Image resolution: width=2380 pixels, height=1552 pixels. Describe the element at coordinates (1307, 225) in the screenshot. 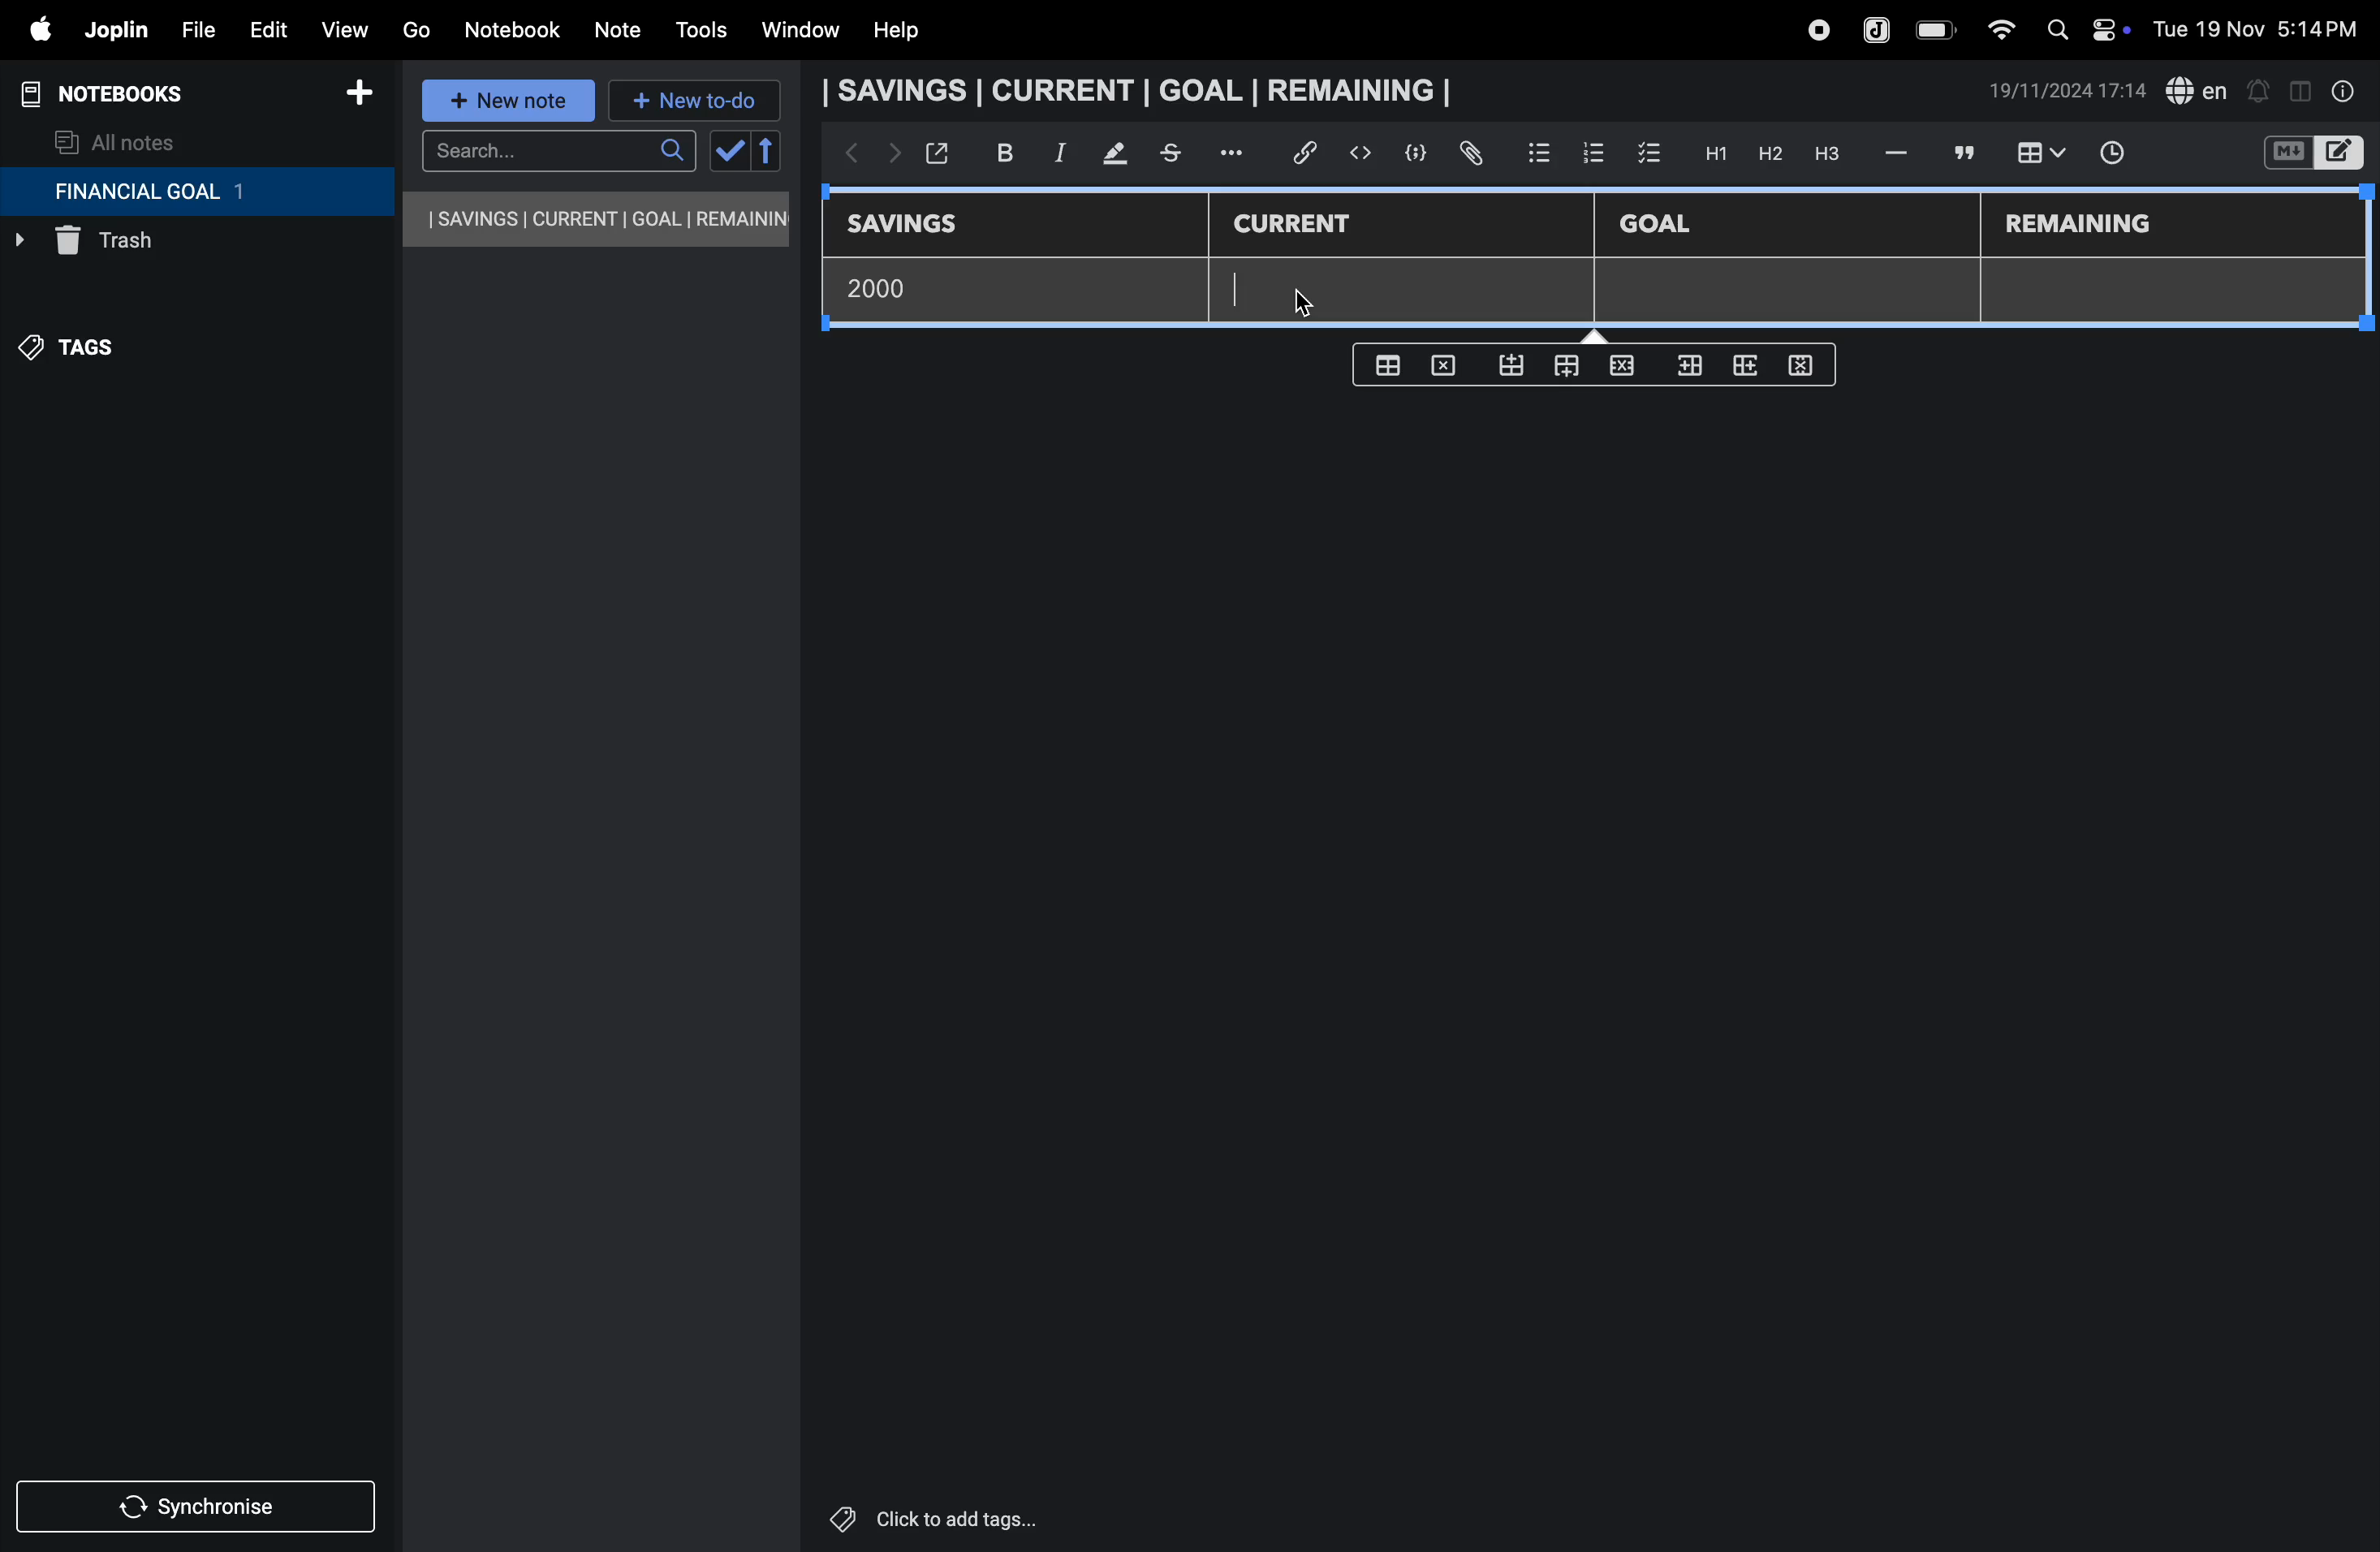

I see `current` at that location.